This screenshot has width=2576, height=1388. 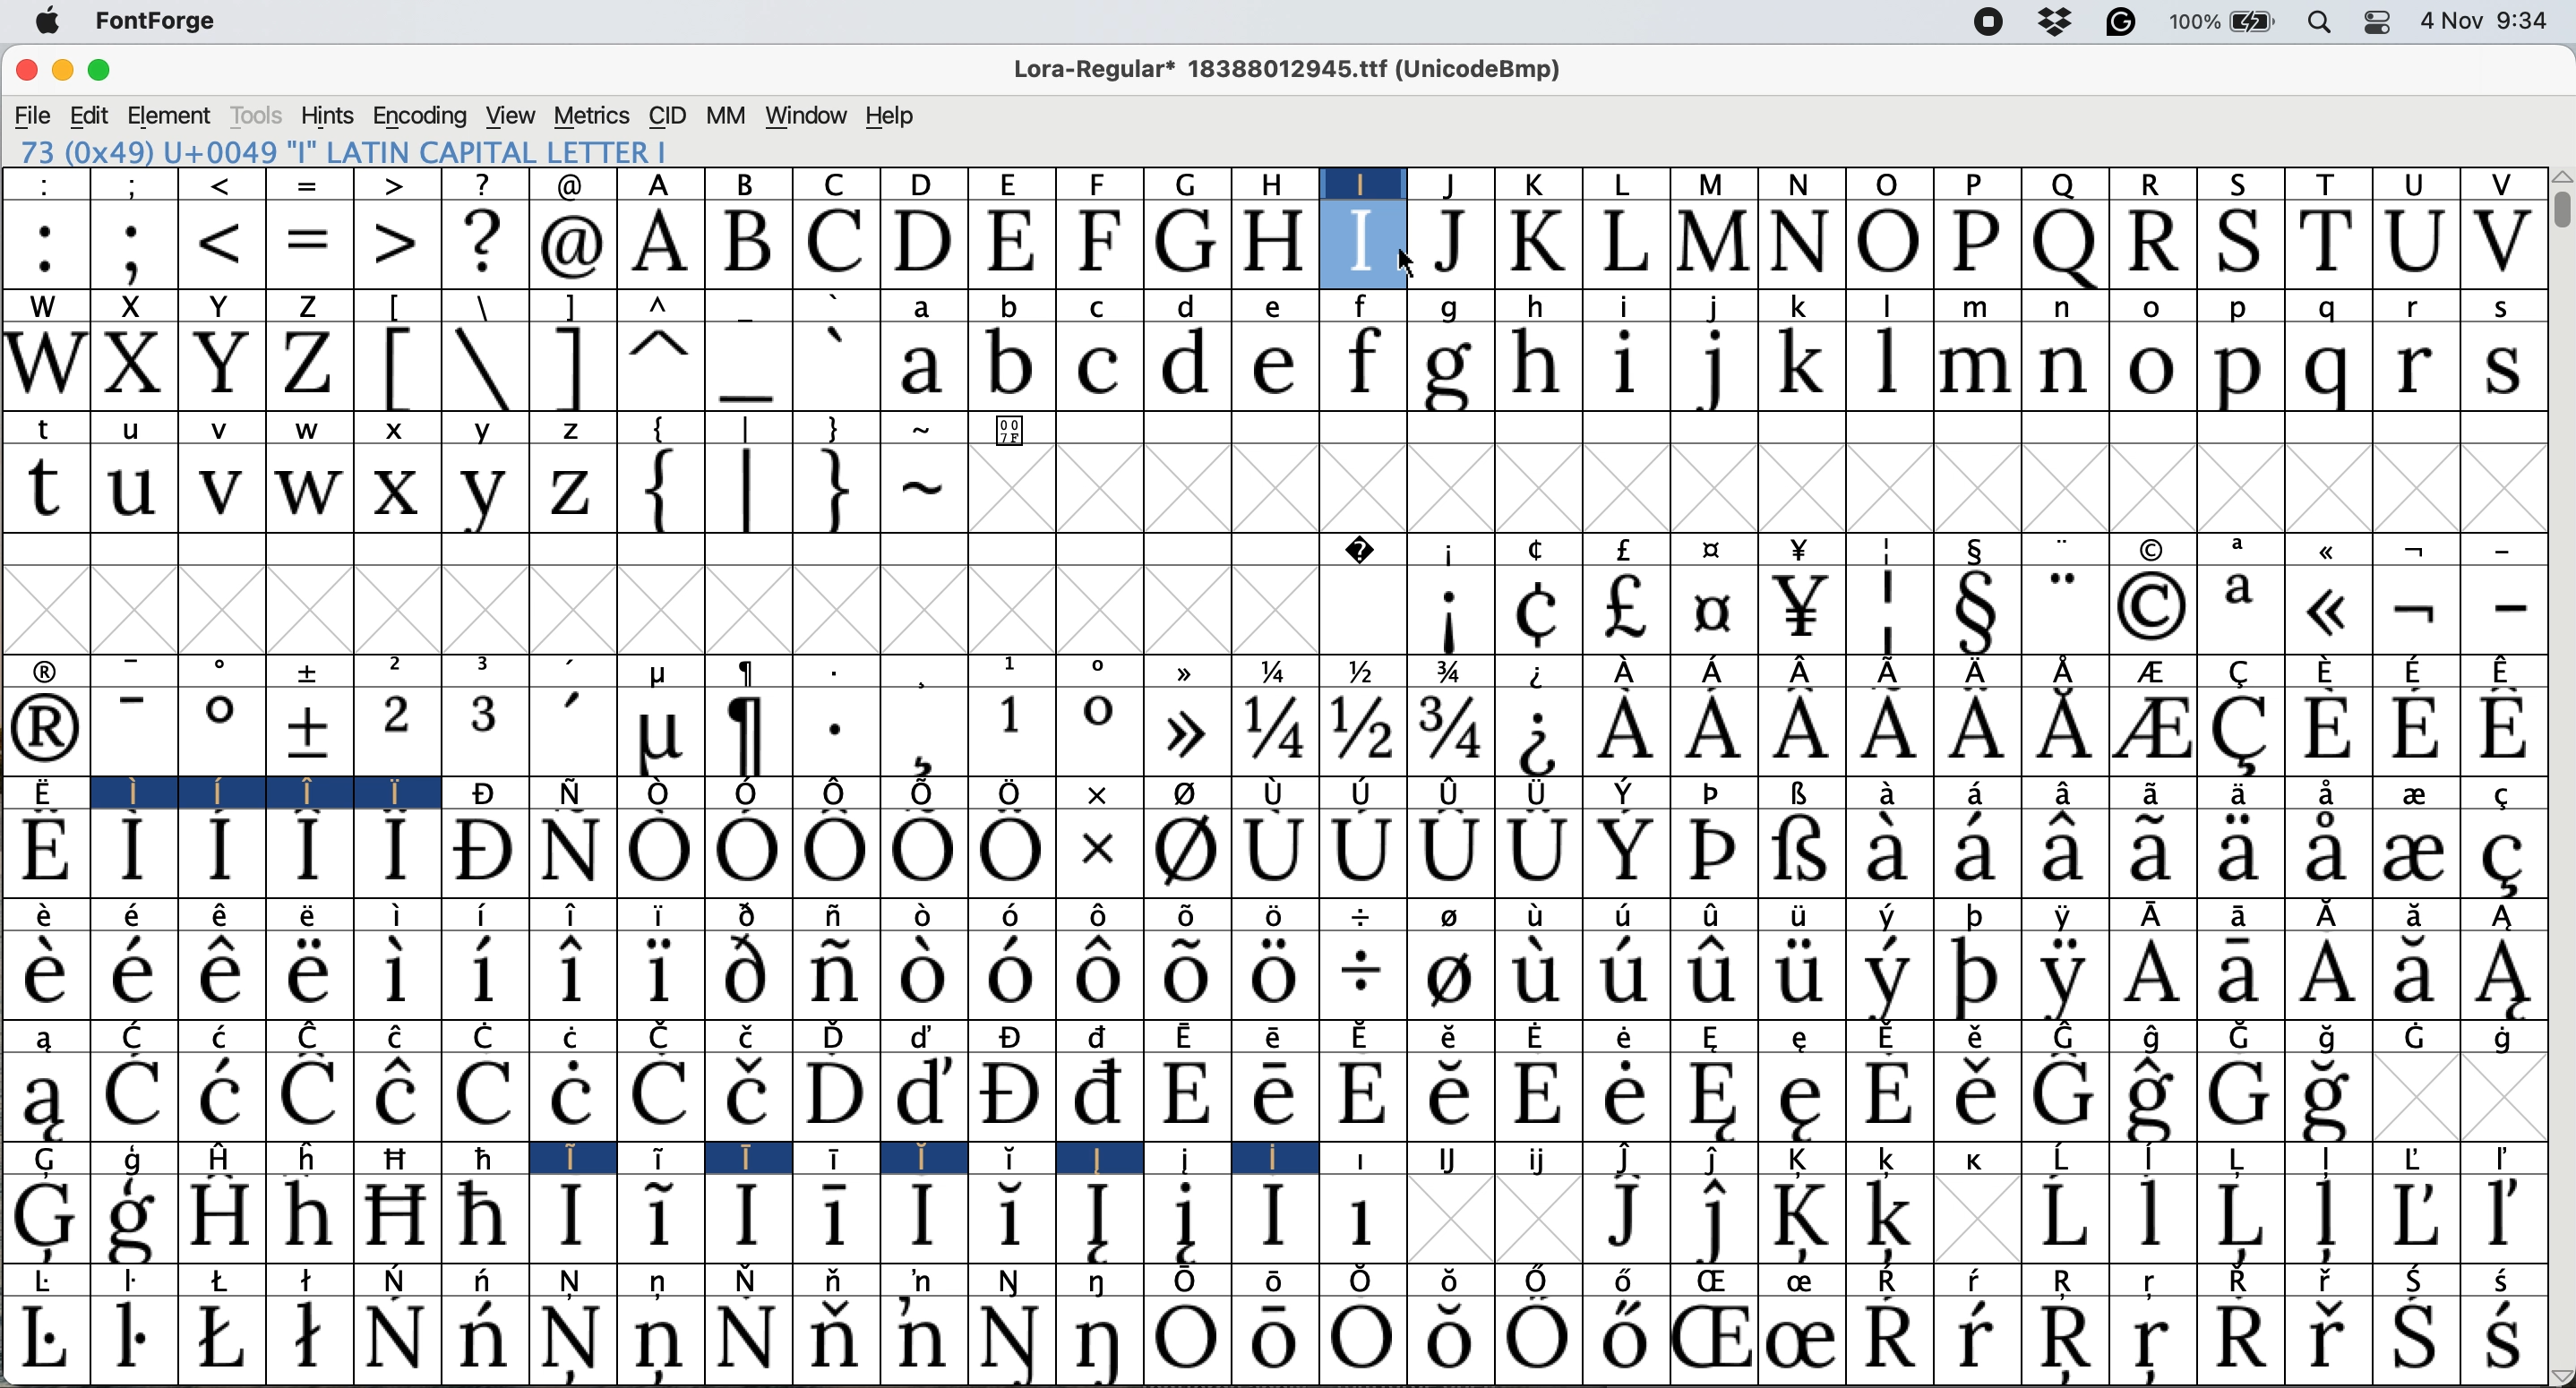 What do you see at coordinates (1272, 306) in the screenshot?
I see `e` at bounding box center [1272, 306].